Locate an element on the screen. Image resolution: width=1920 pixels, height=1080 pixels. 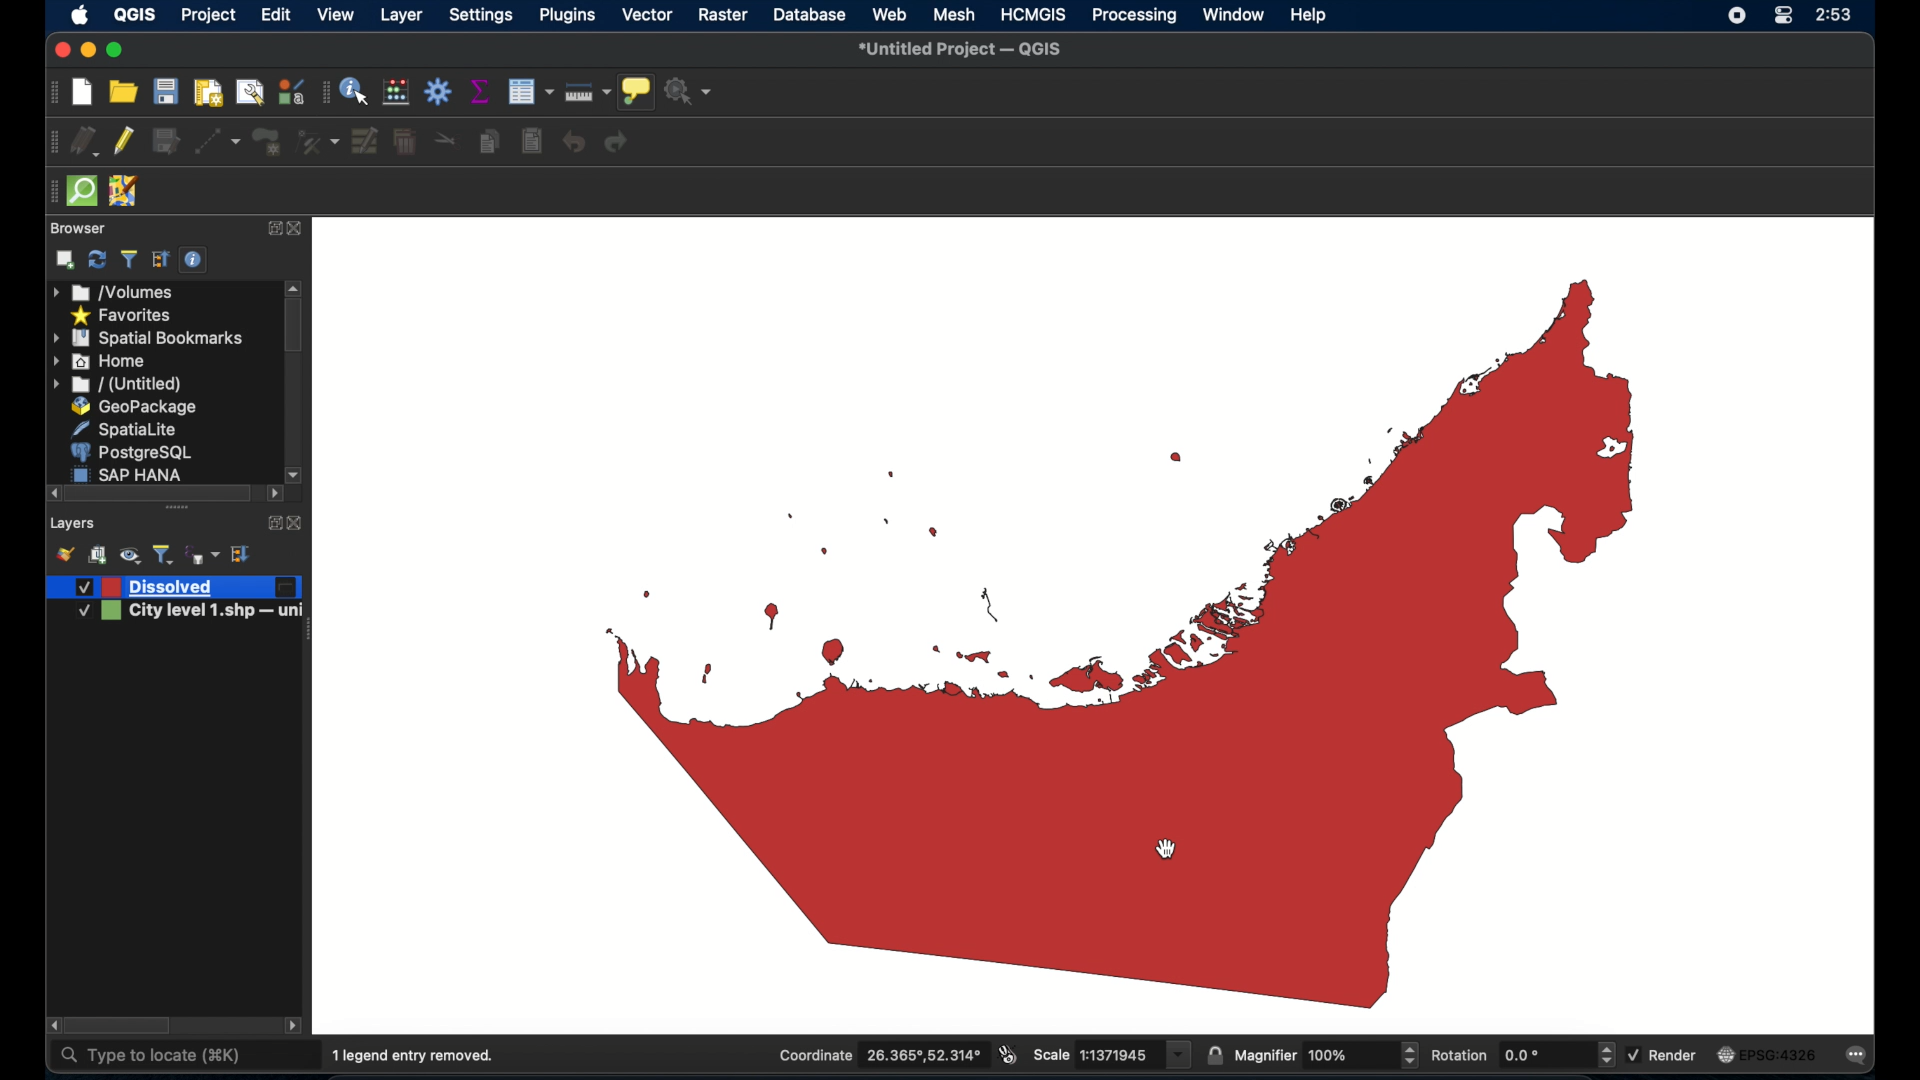
drag handle is located at coordinates (312, 628).